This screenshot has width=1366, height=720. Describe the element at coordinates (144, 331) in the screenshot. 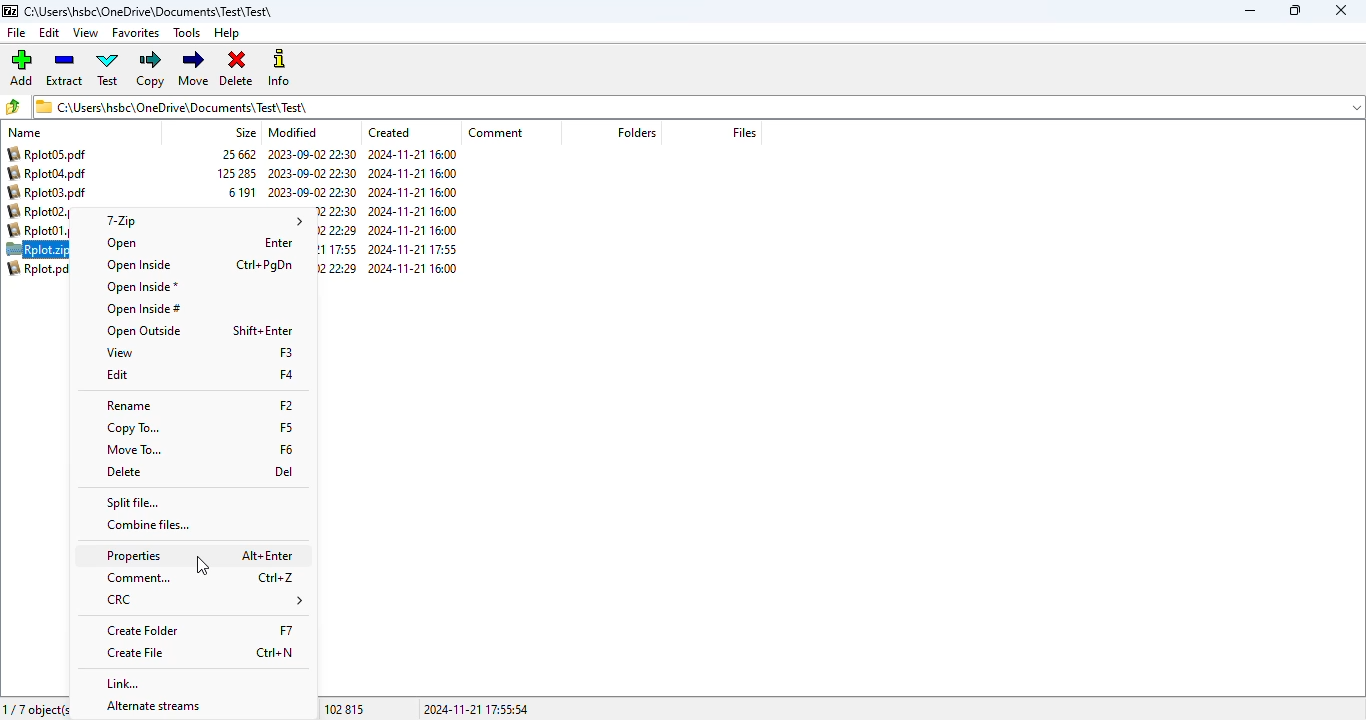

I see `open outside` at that location.